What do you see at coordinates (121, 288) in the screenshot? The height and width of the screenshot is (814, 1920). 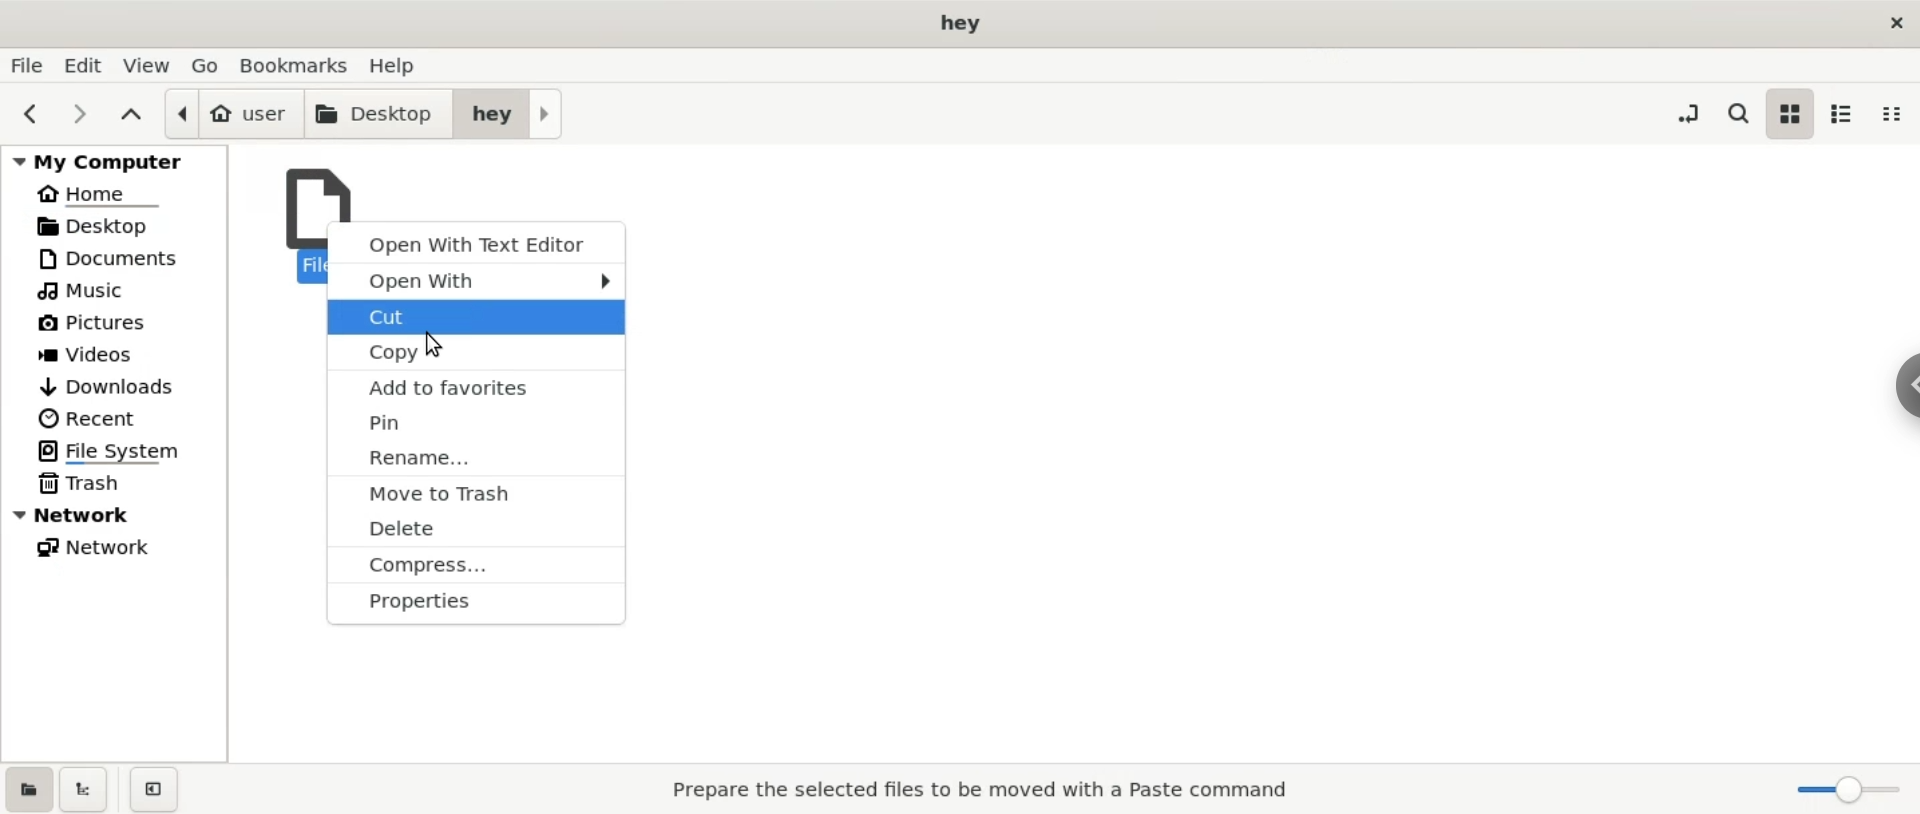 I see `music` at bounding box center [121, 288].